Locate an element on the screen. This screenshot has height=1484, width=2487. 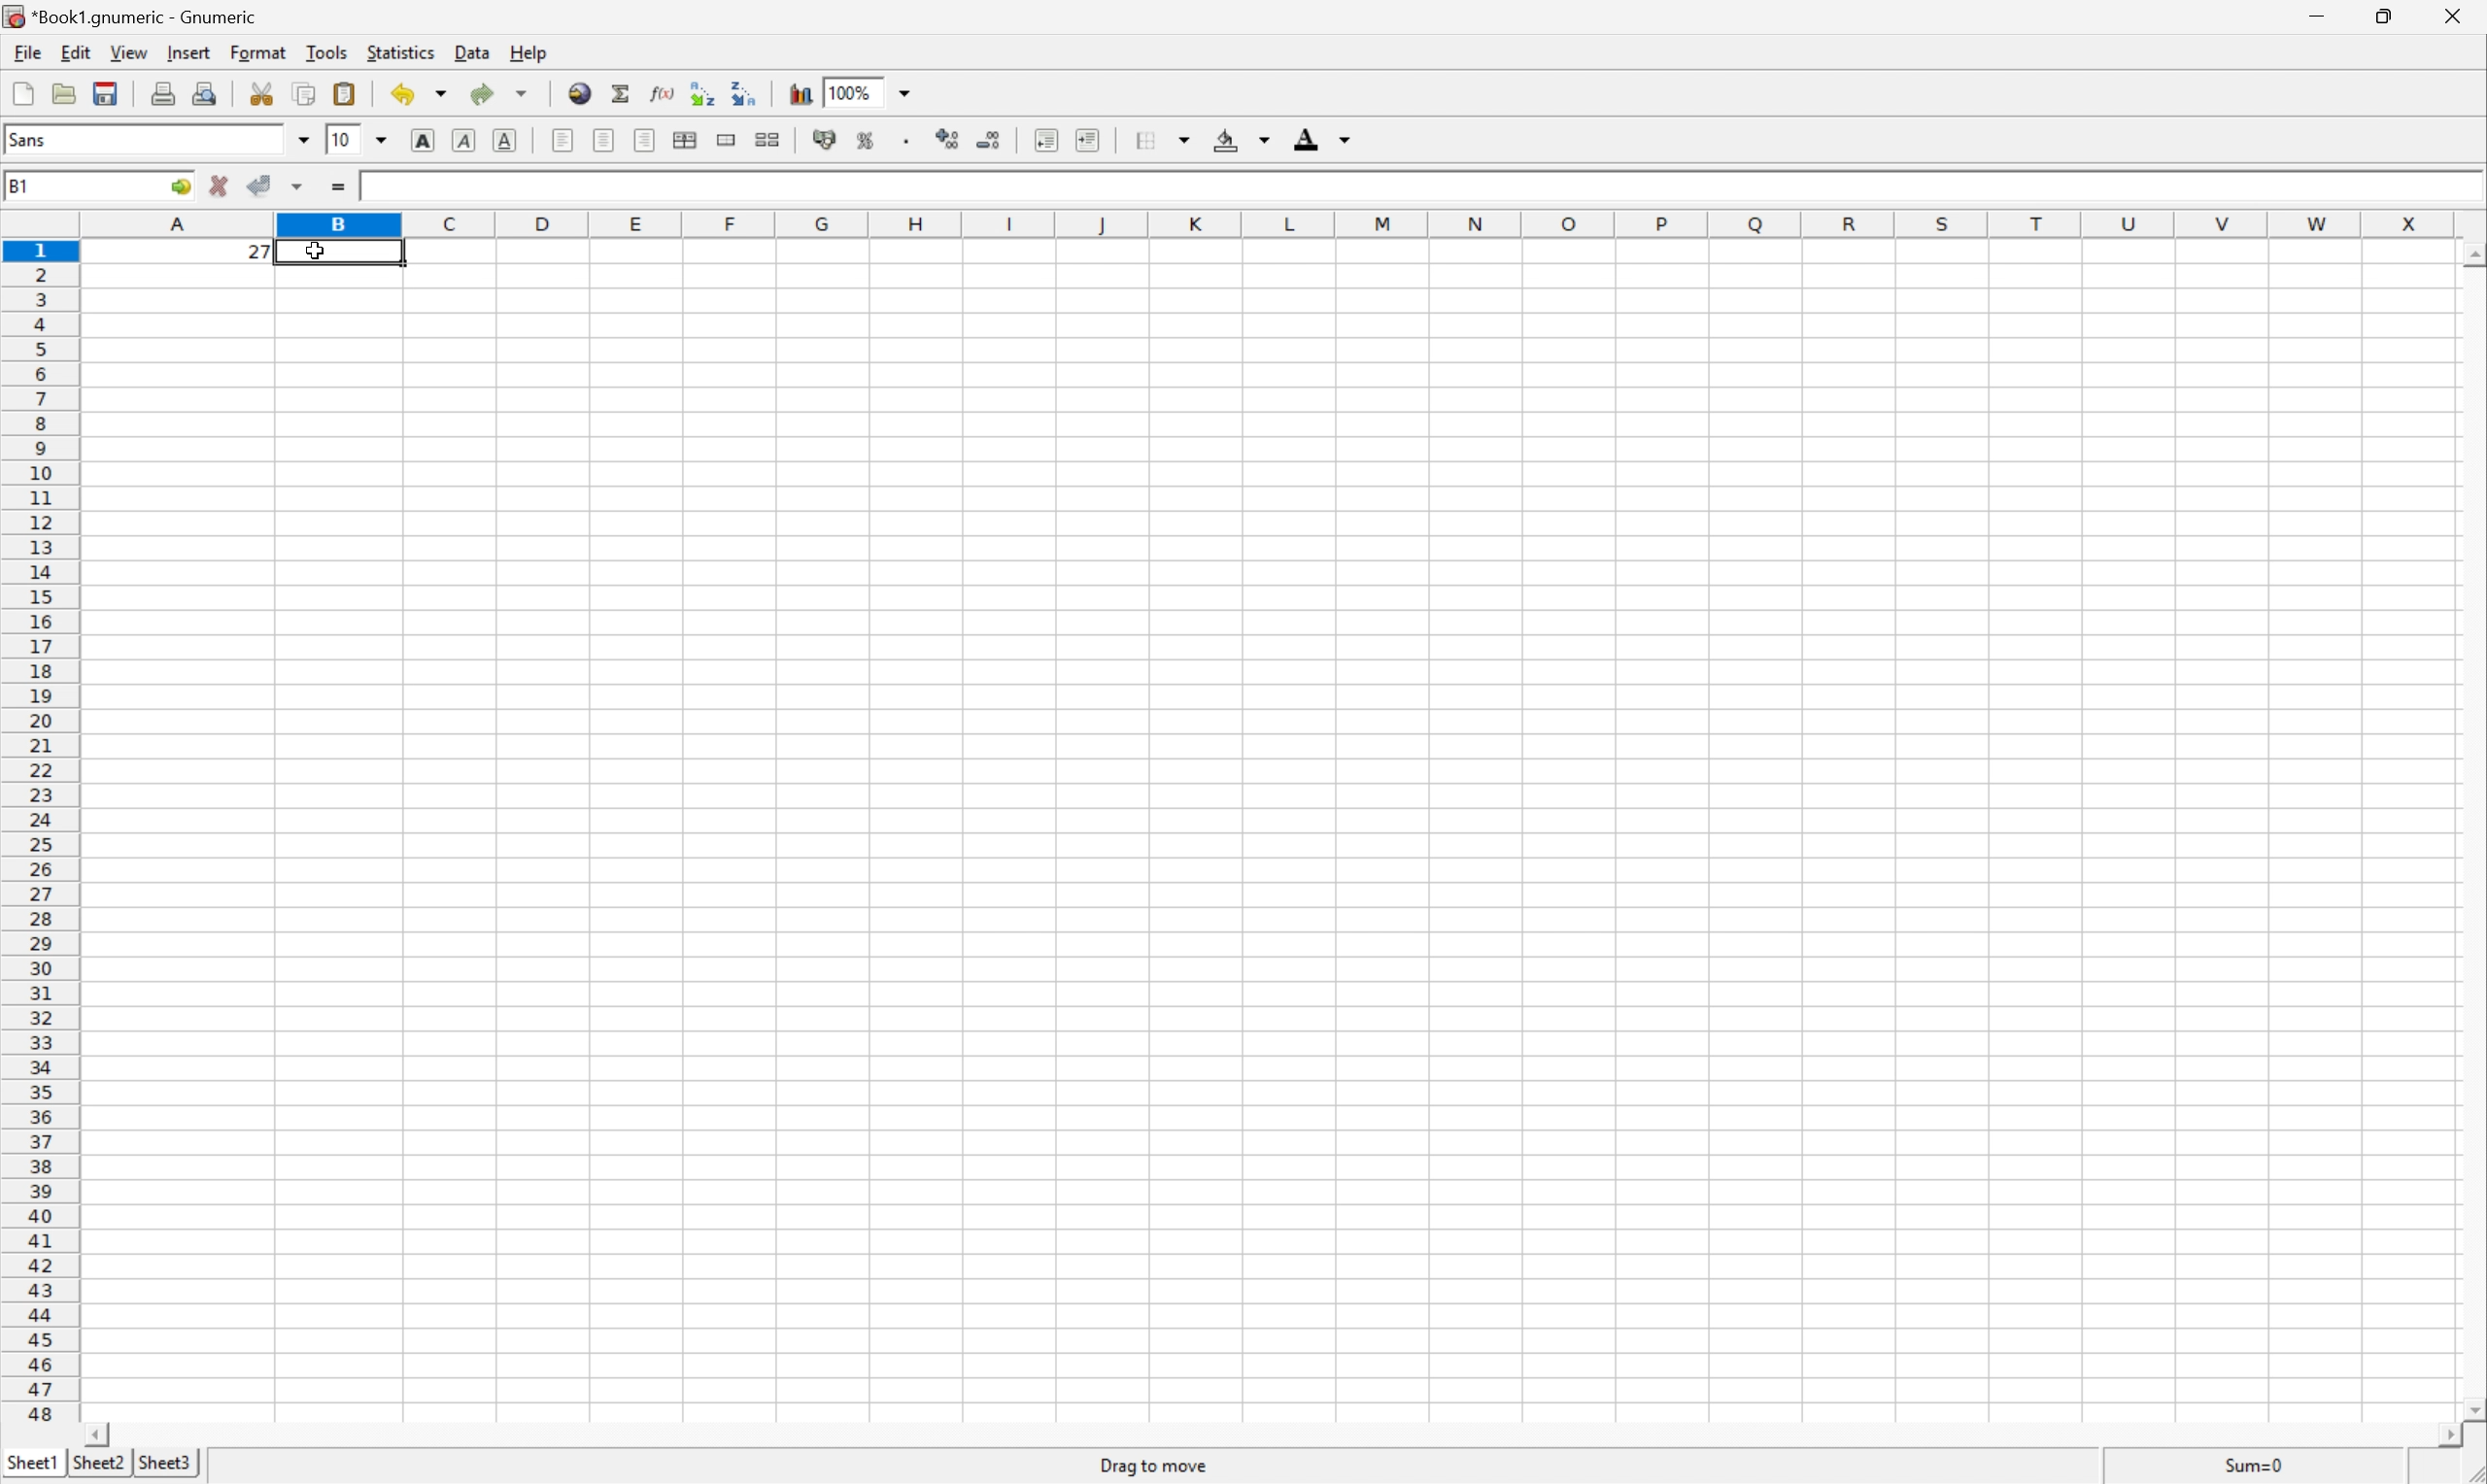
Open a file is located at coordinates (65, 93).